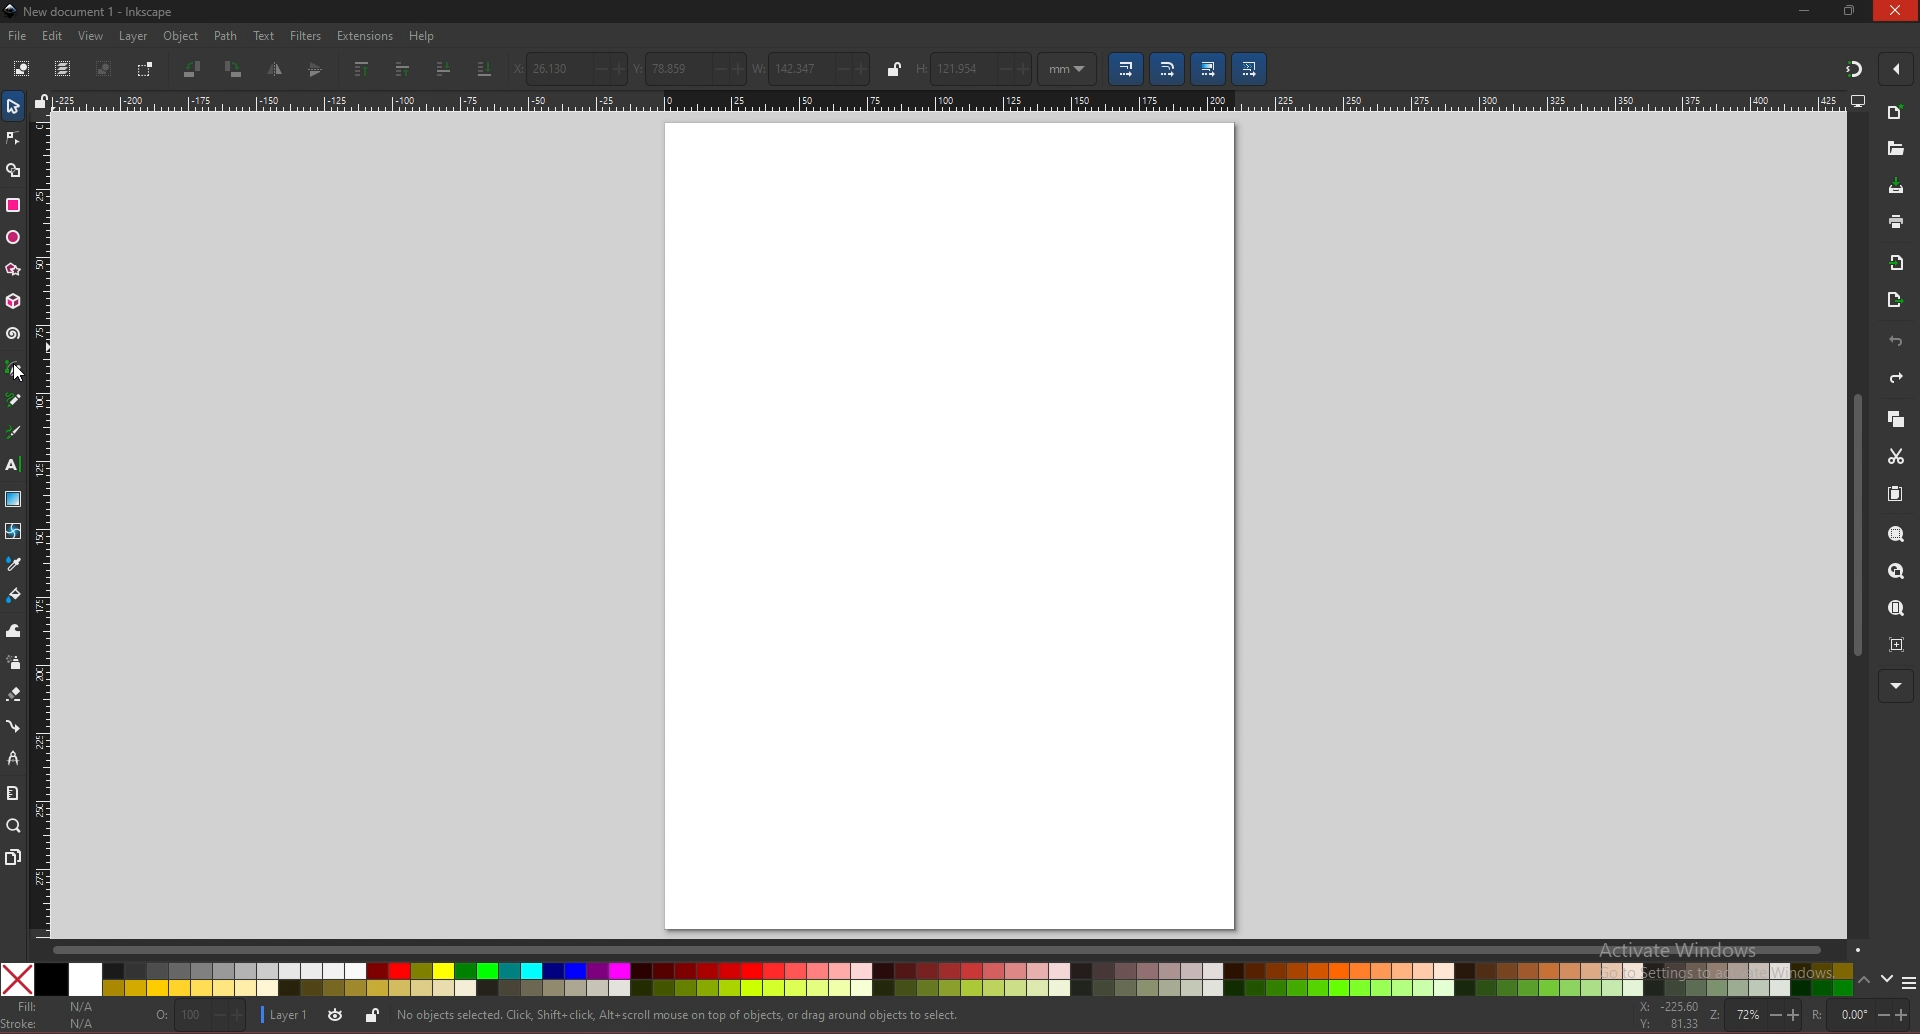 The width and height of the screenshot is (1920, 1034). Describe the element at coordinates (335, 1016) in the screenshot. I see `toggle visibility` at that location.